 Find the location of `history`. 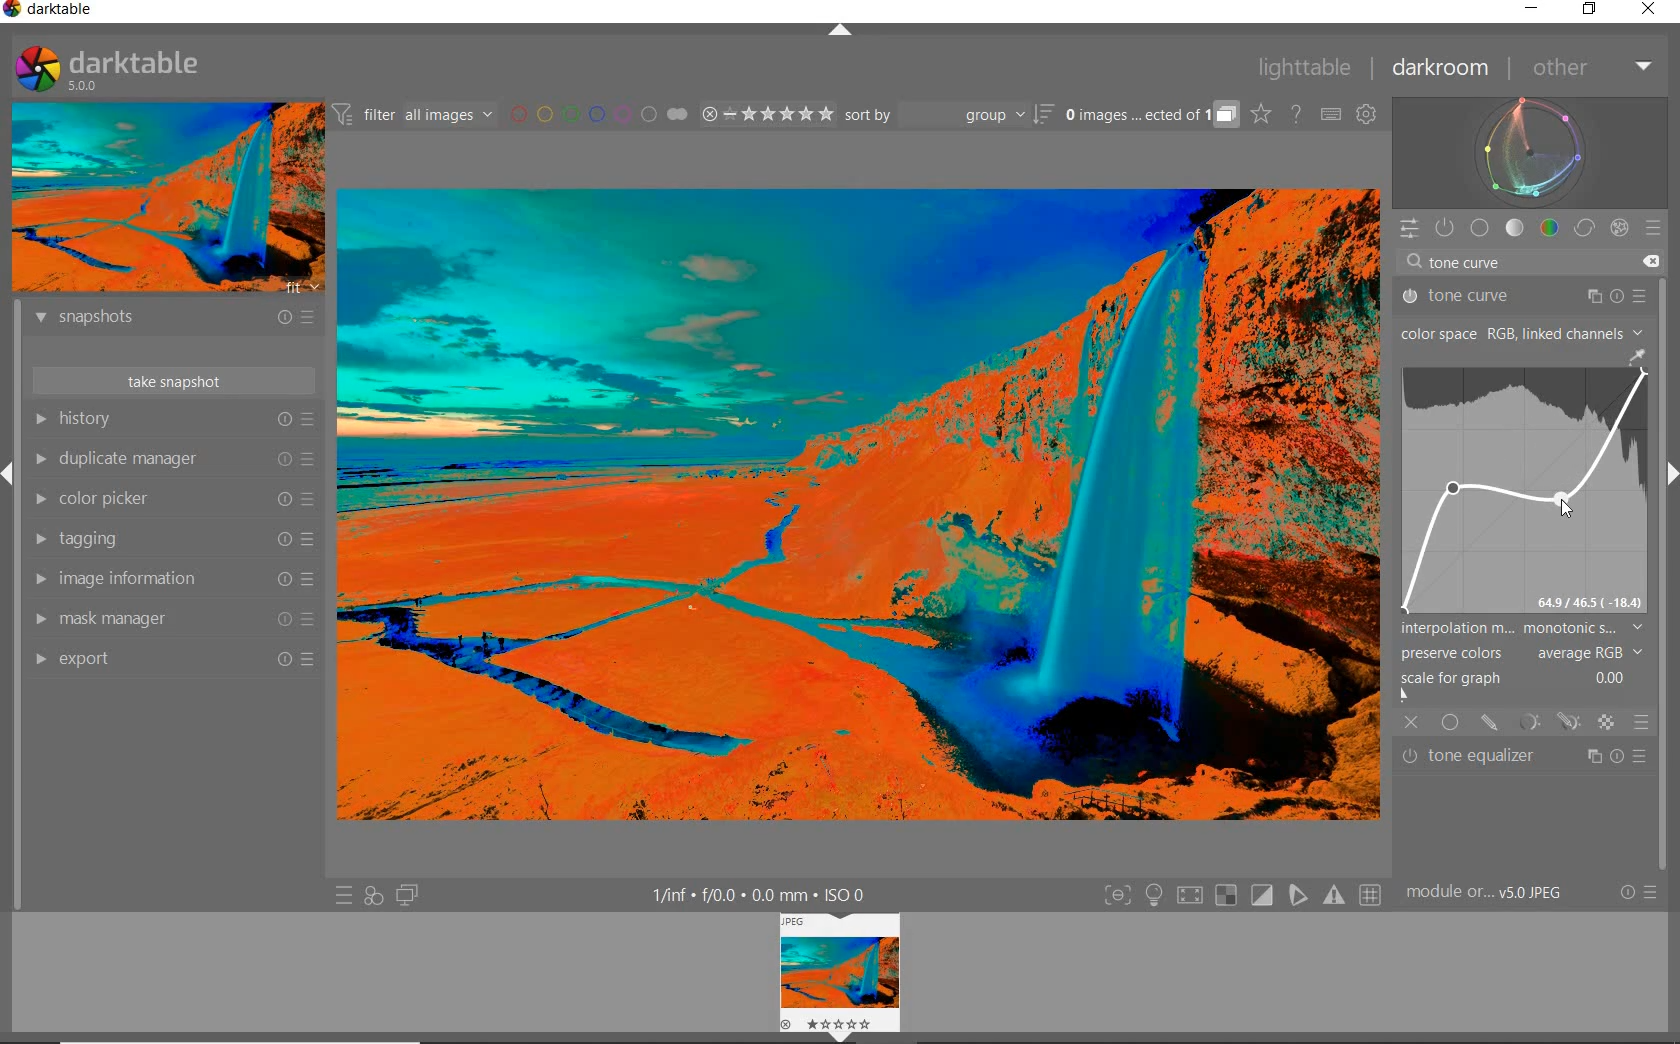

history is located at coordinates (173, 418).